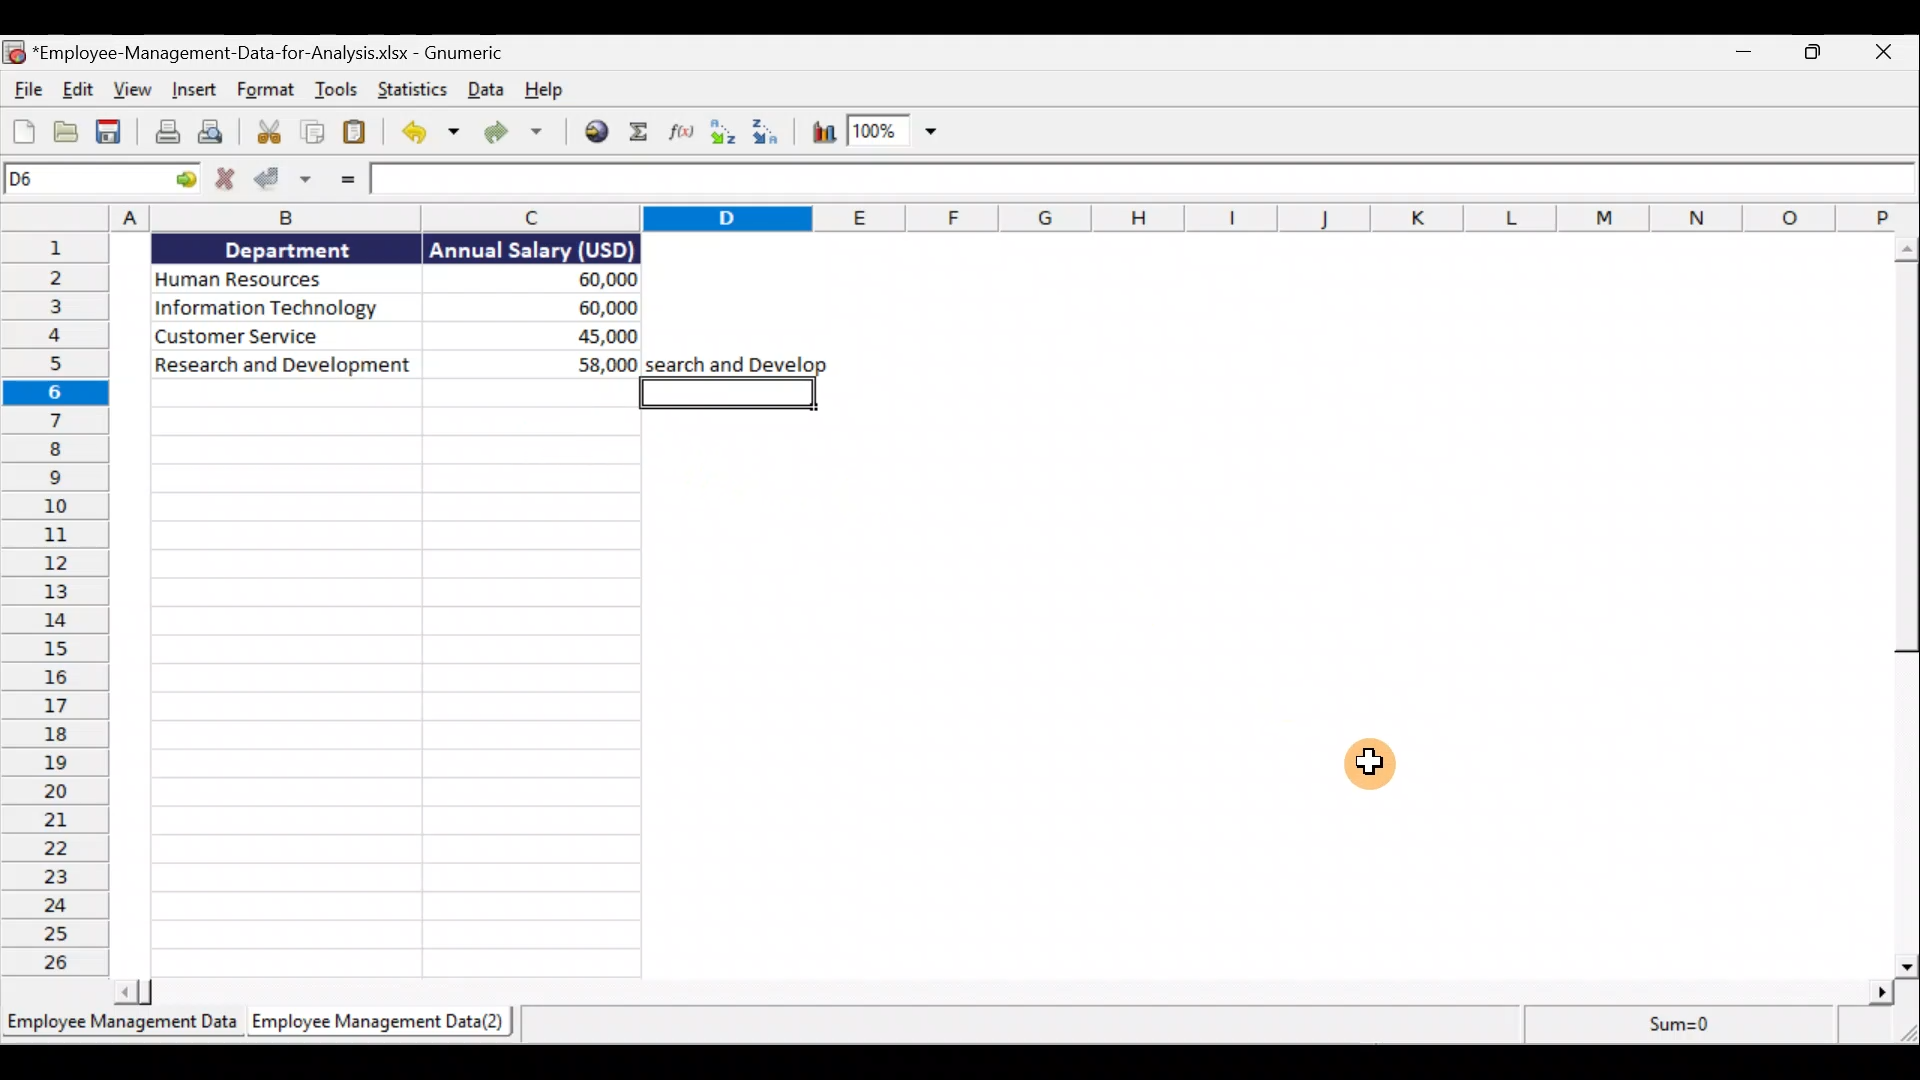 The image size is (1920, 1080). What do you see at coordinates (728, 394) in the screenshot?
I see `box` at bounding box center [728, 394].